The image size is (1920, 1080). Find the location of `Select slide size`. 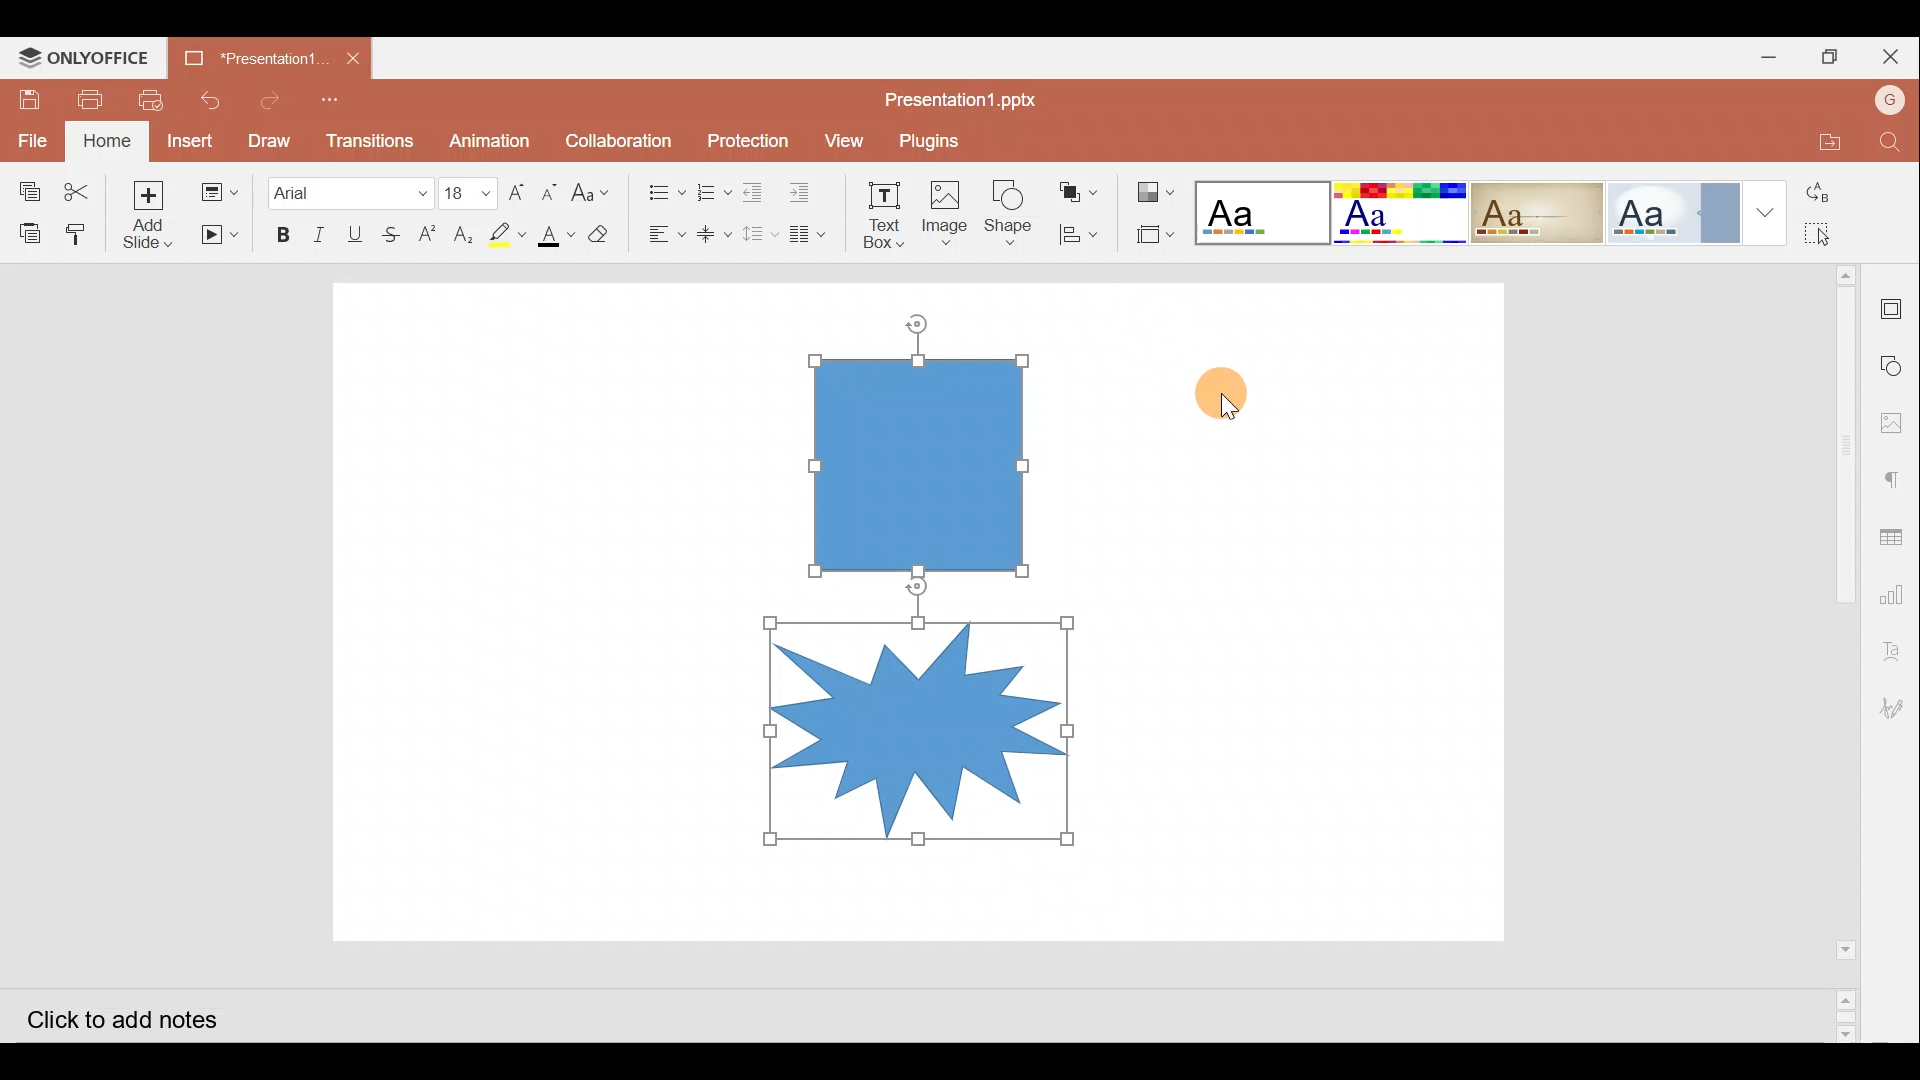

Select slide size is located at coordinates (1153, 235).